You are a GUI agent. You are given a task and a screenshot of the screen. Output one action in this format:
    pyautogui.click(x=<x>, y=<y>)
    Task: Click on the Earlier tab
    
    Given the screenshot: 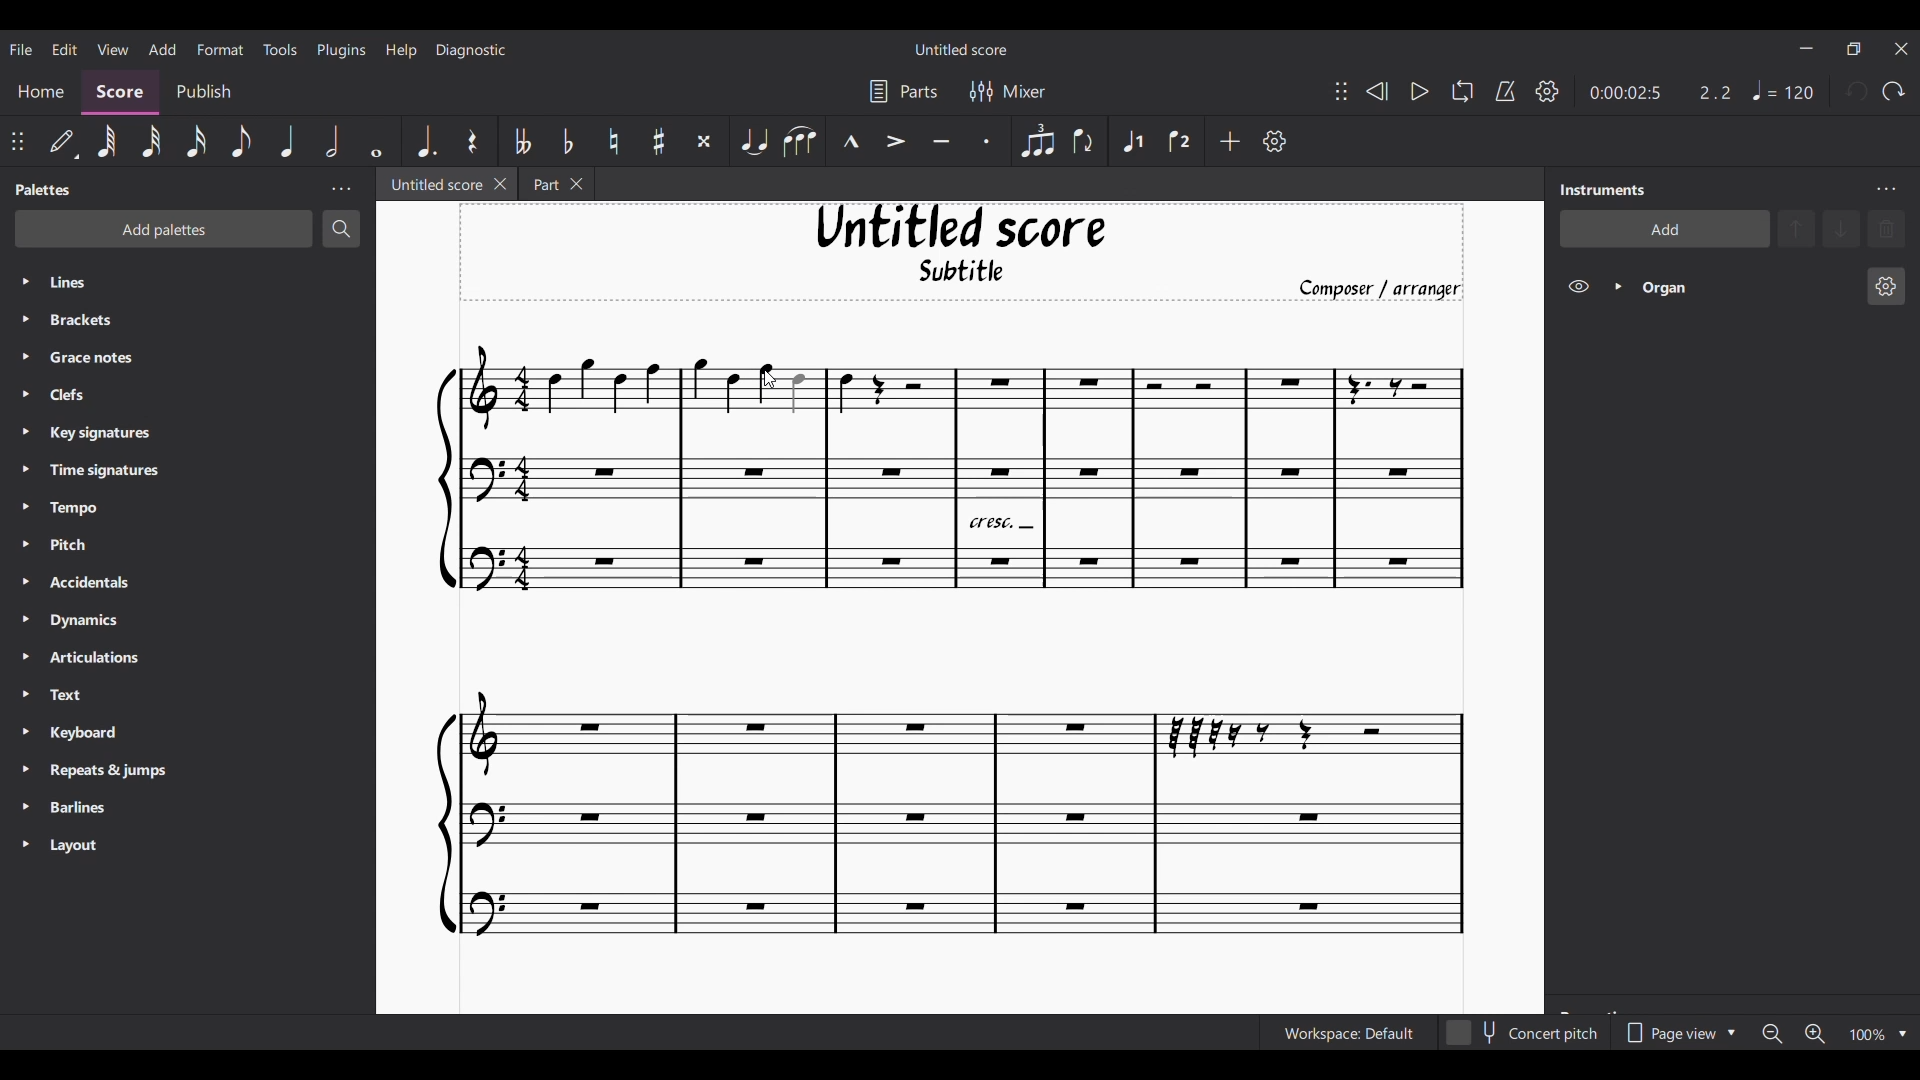 What is the action you would take?
    pyautogui.click(x=555, y=183)
    